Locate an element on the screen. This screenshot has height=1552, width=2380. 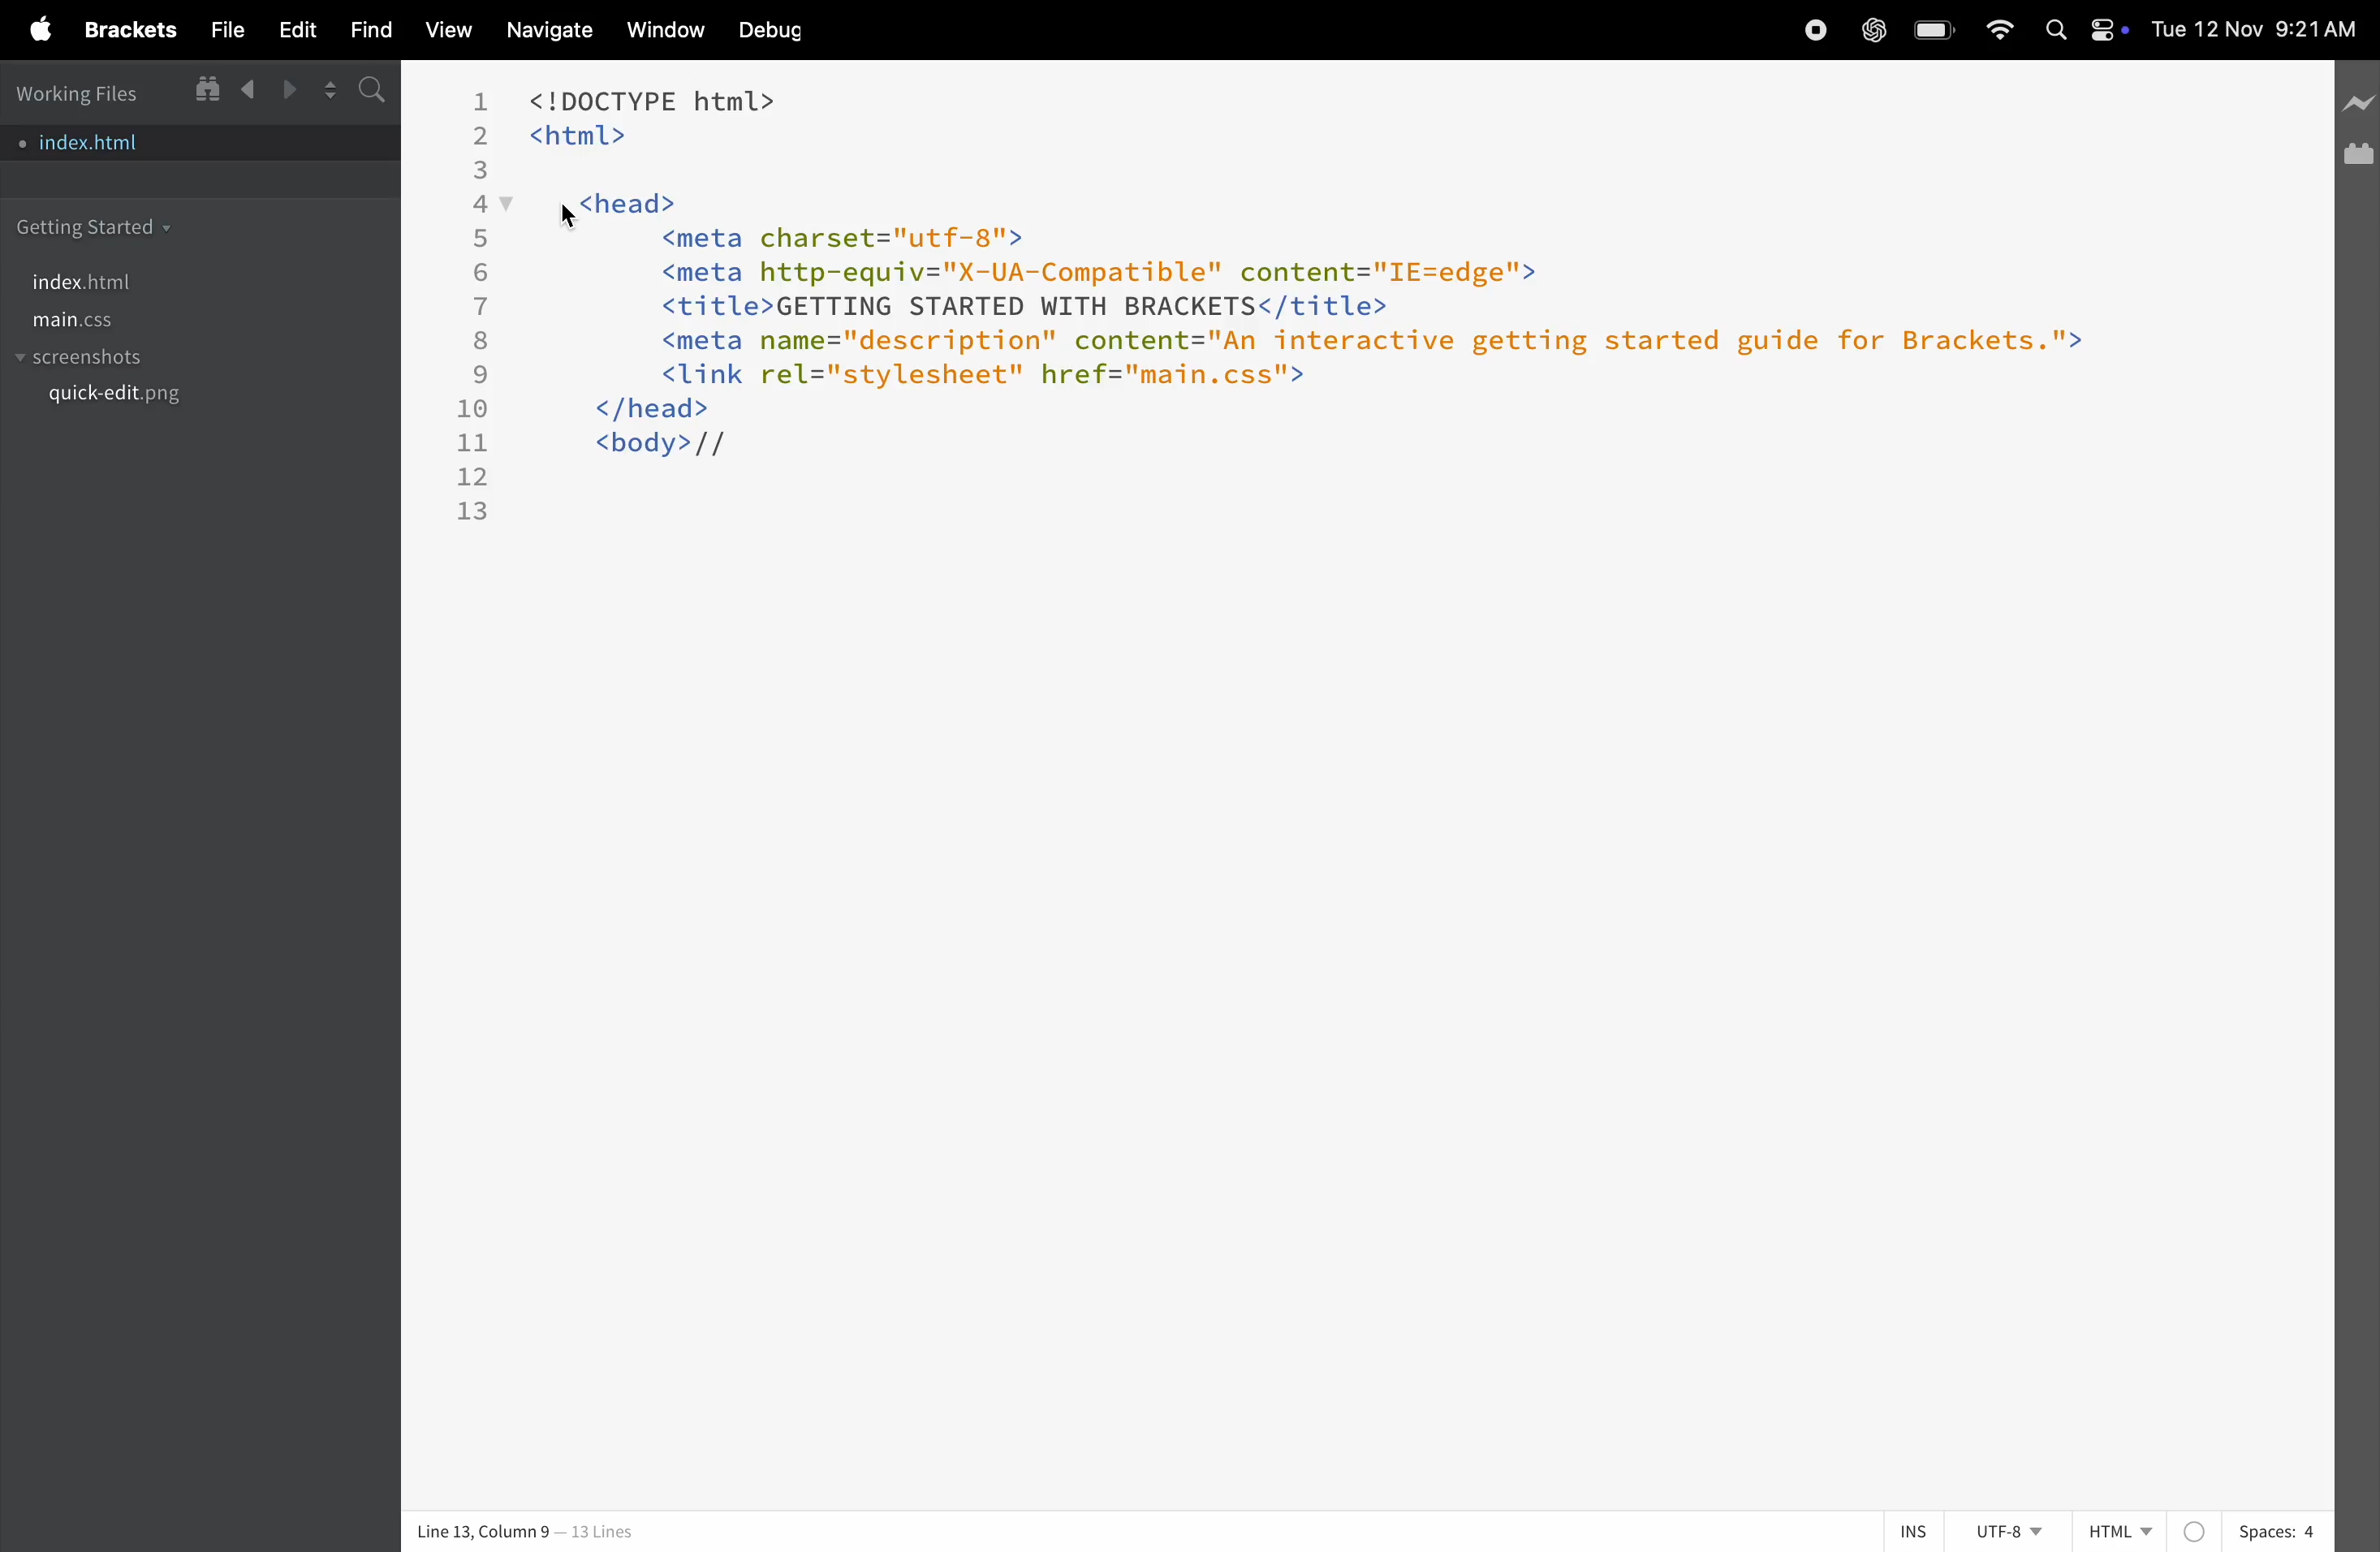
utf 8 is located at coordinates (1996, 1532).